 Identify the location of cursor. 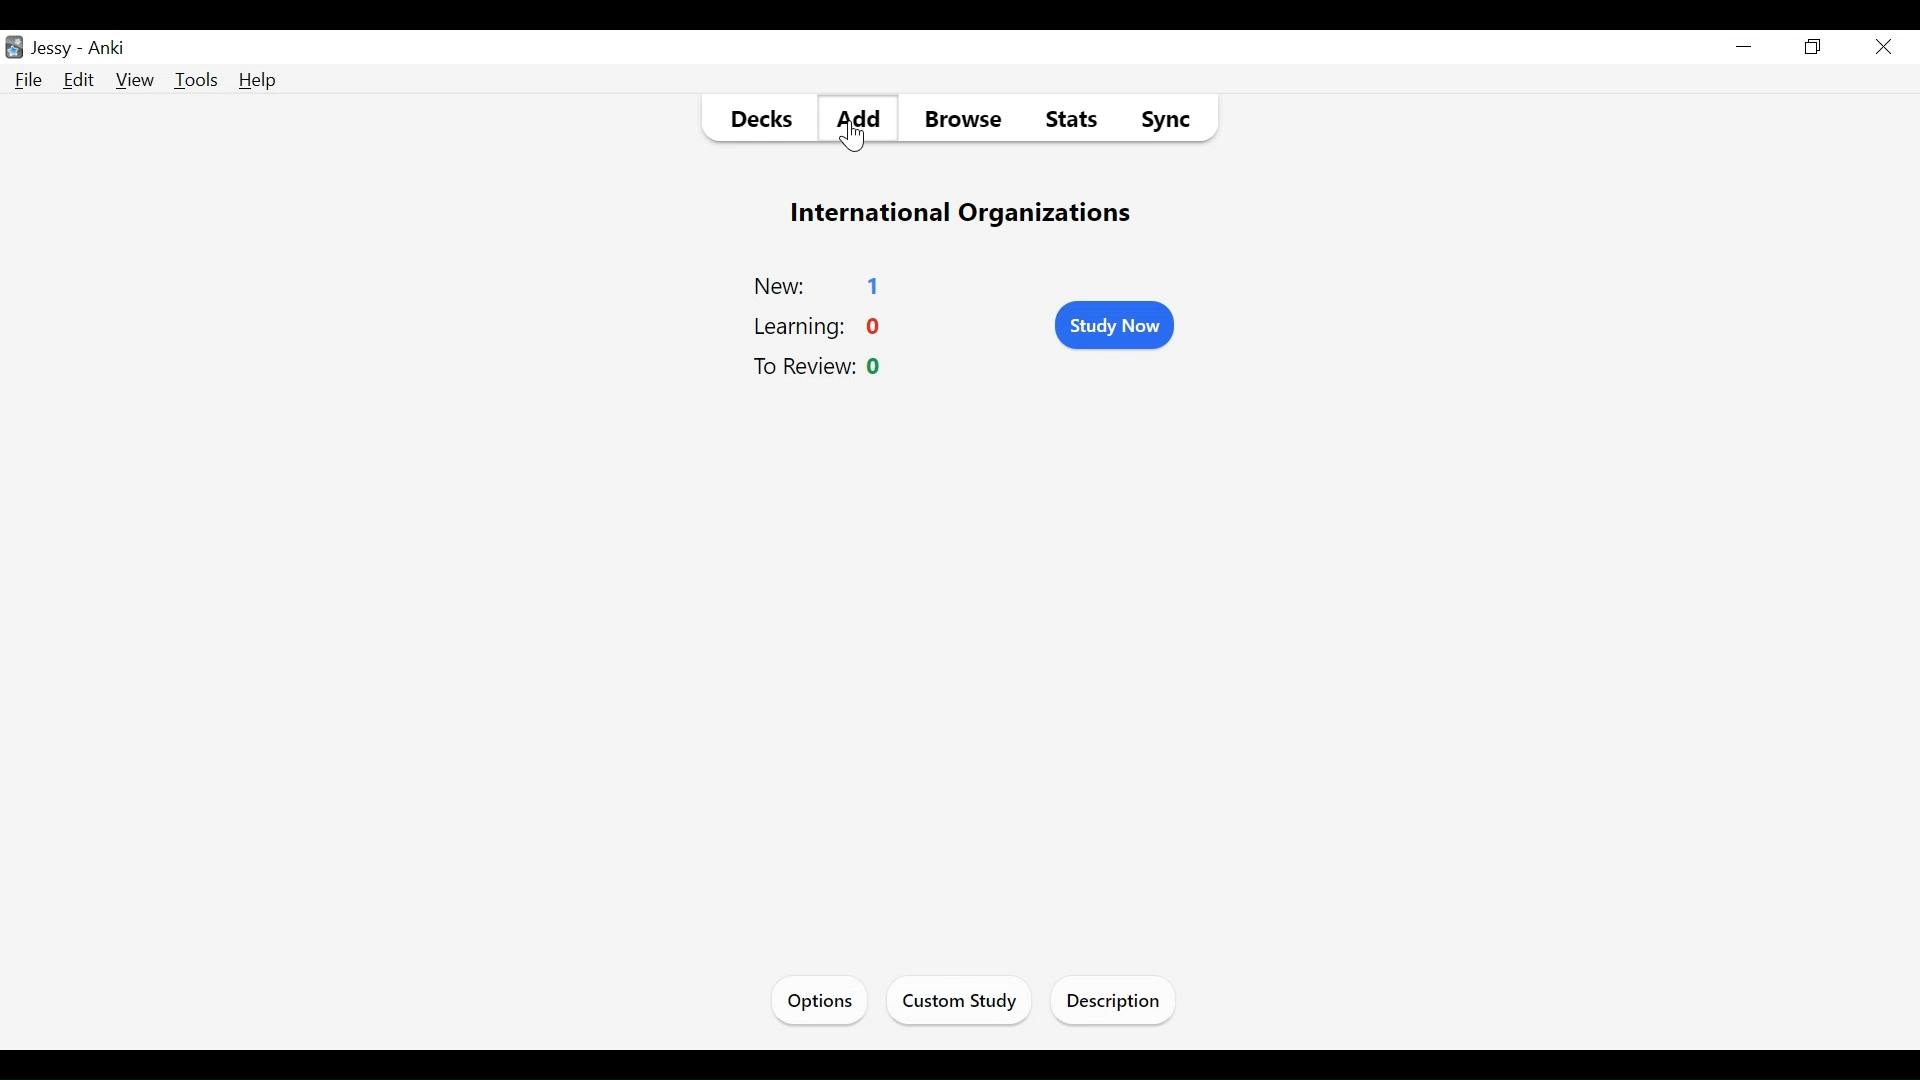
(856, 146).